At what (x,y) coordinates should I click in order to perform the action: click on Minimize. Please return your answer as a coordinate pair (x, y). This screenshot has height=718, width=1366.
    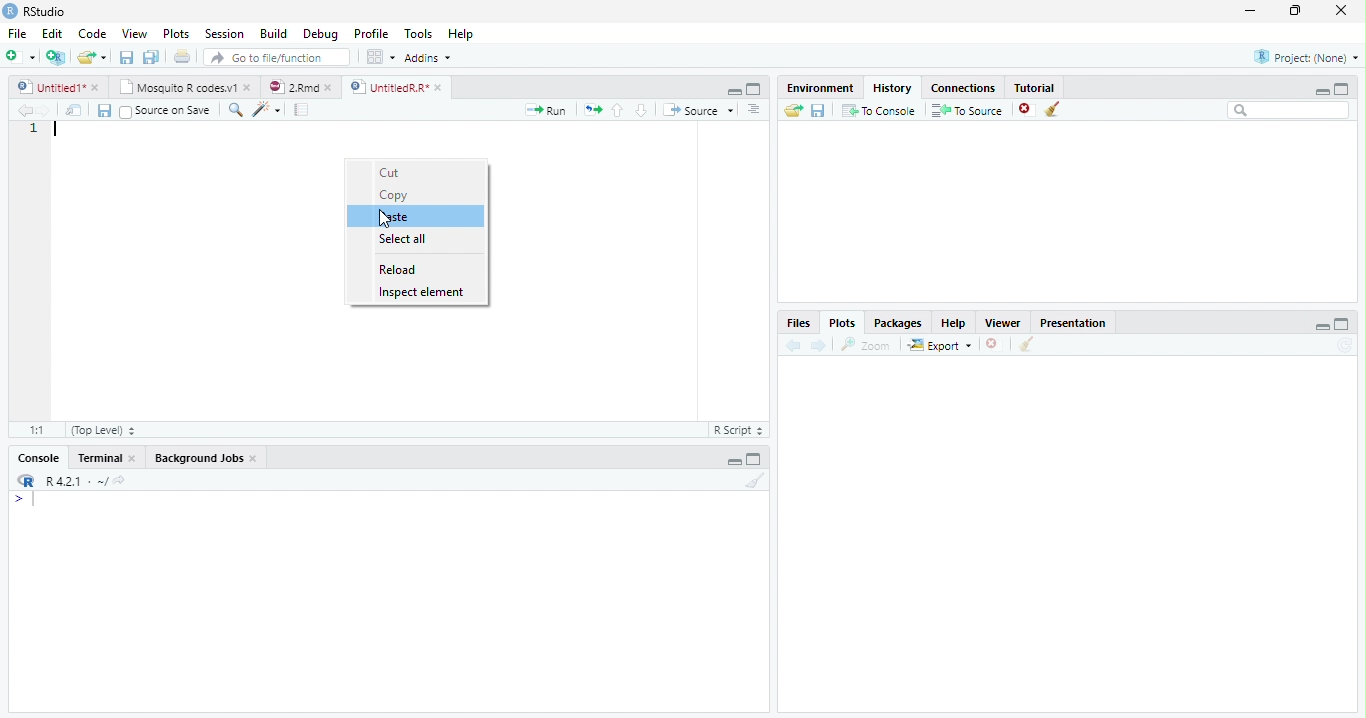
    Looking at the image, I should click on (734, 91).